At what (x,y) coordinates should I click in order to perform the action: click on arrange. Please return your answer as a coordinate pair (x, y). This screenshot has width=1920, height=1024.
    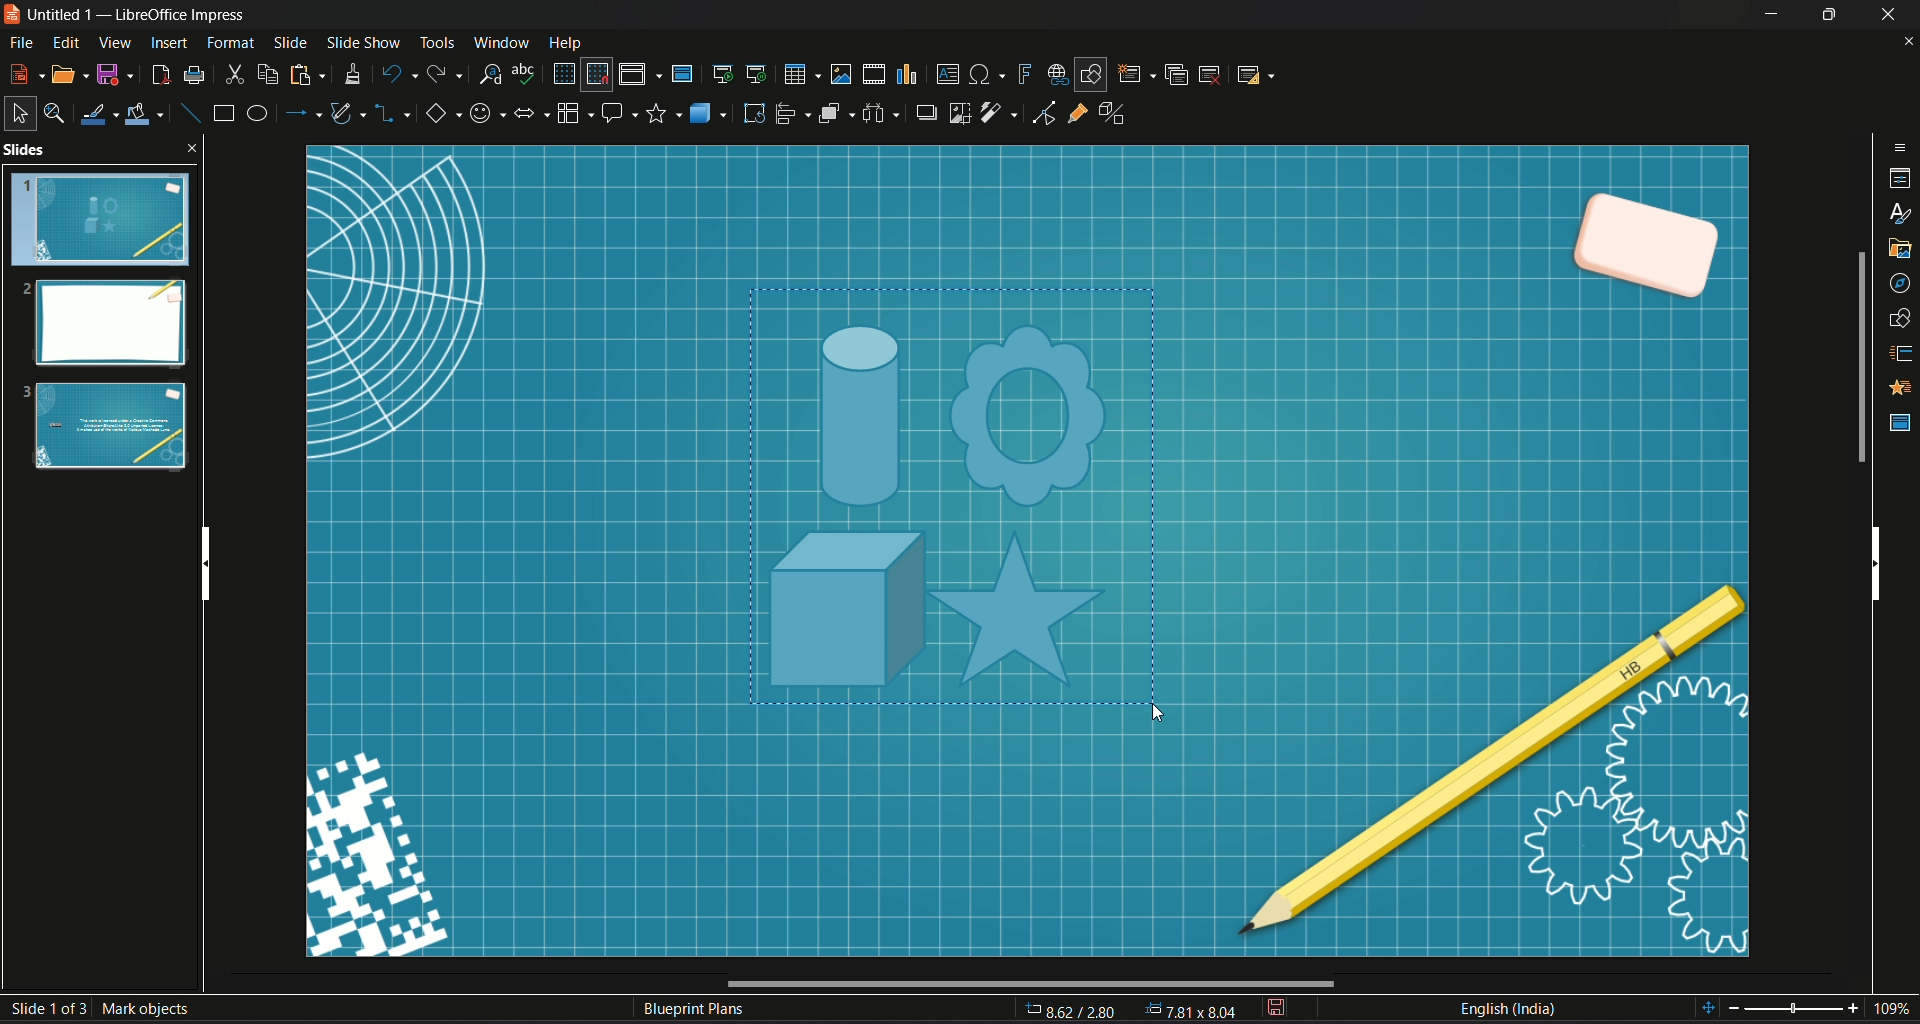
    Looking at the image, I should click on (836, 114).